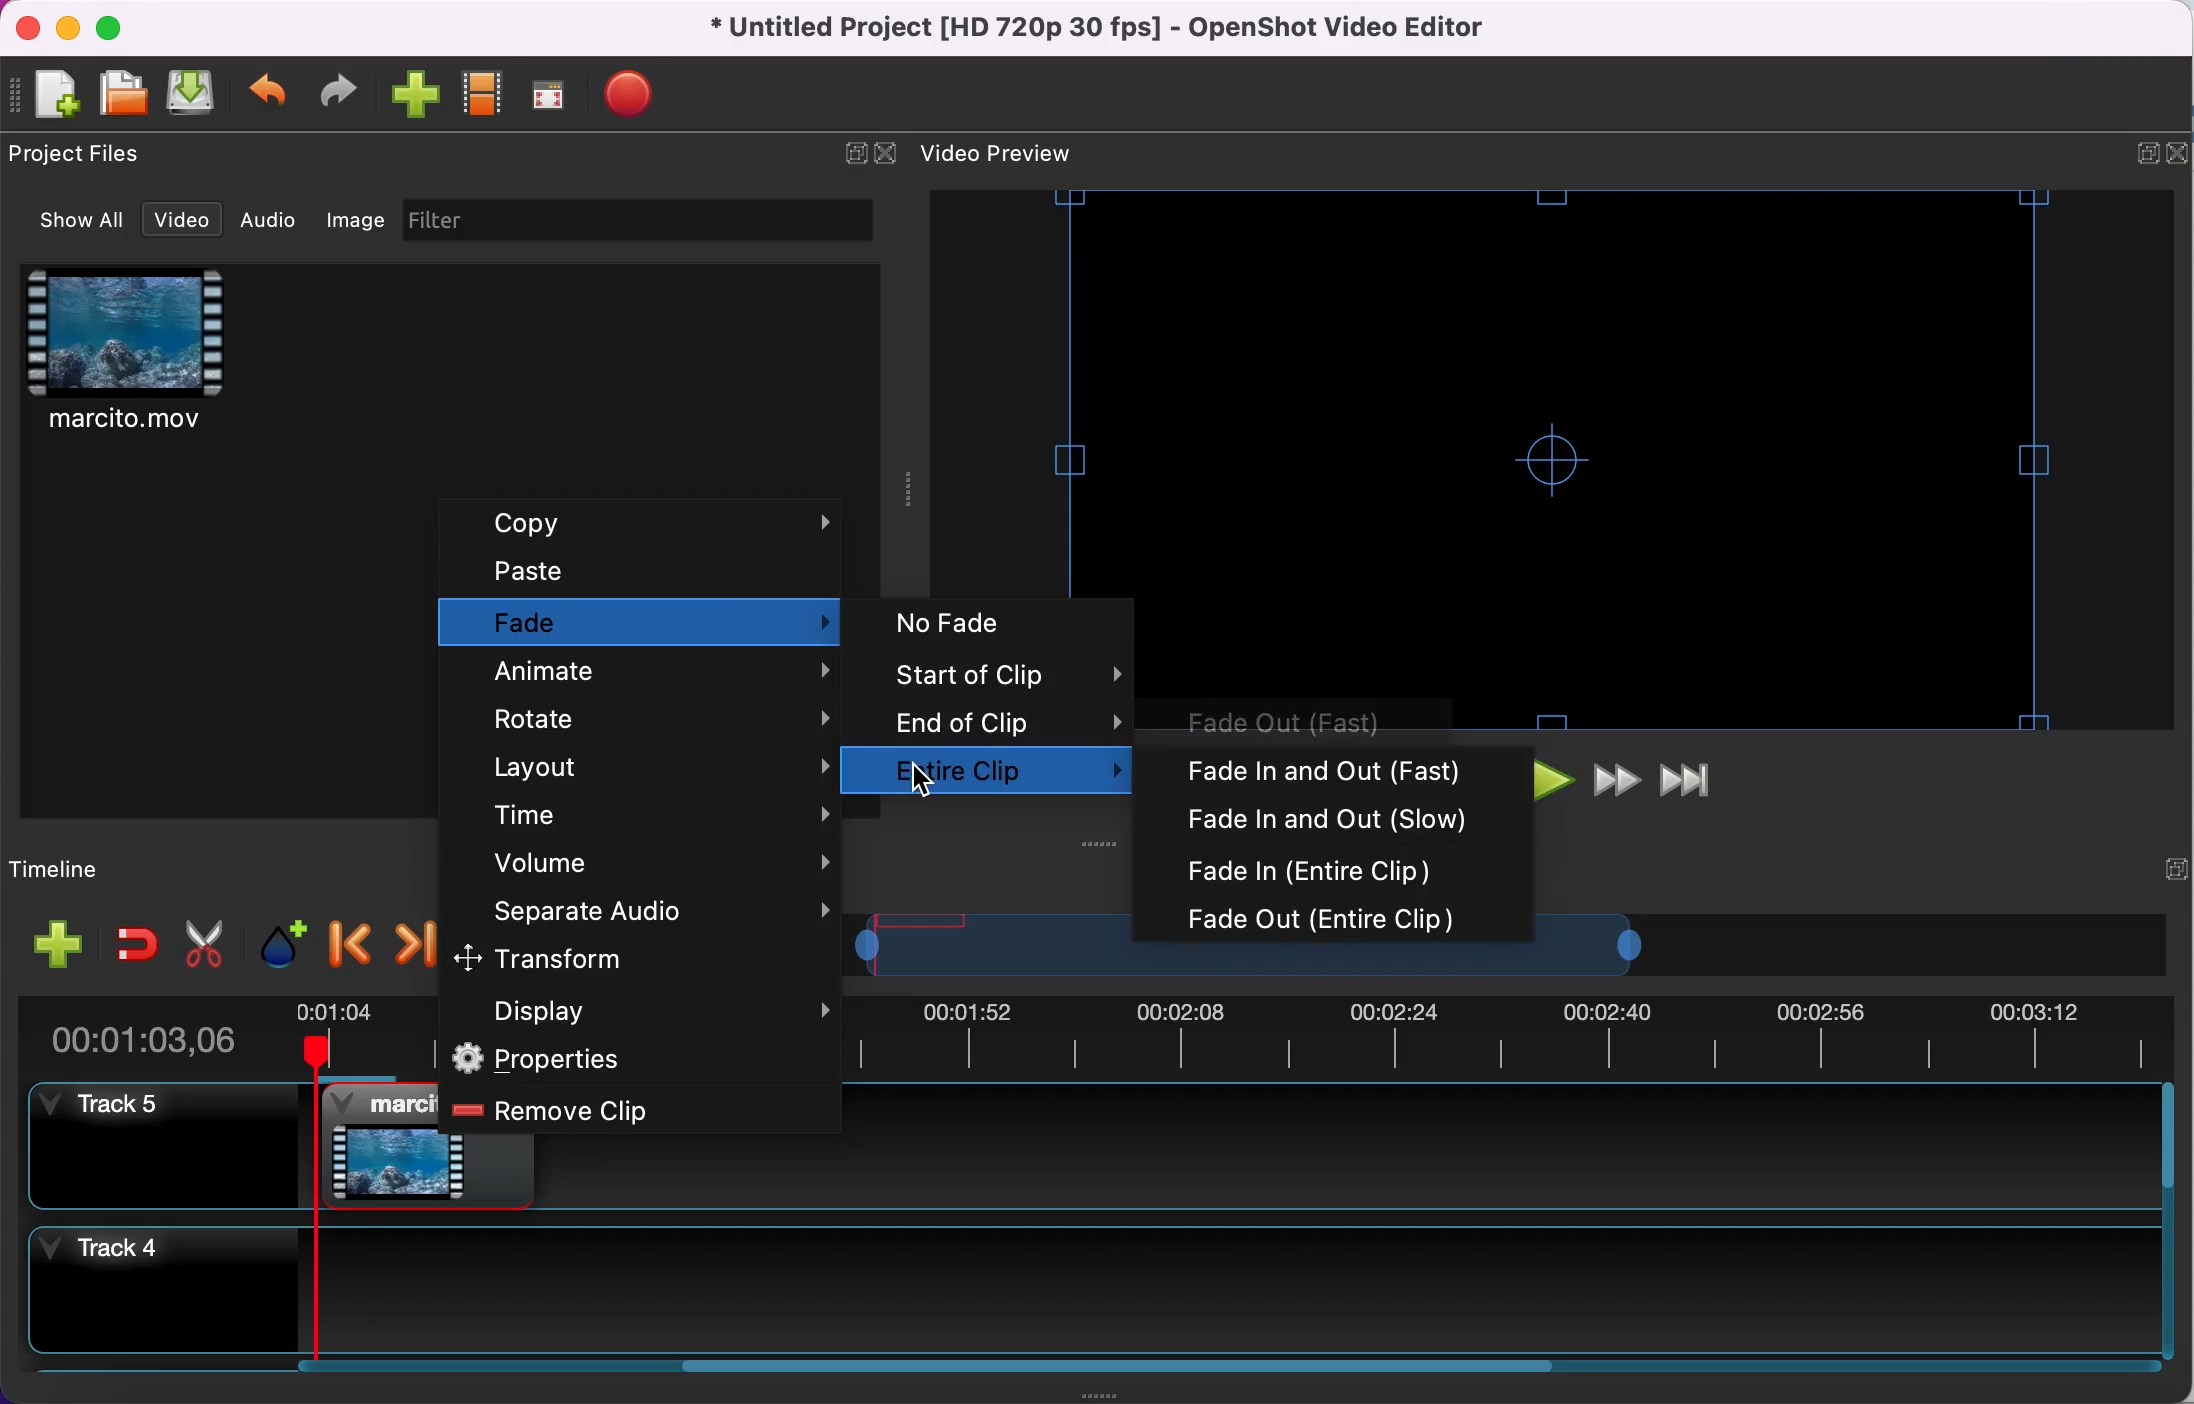 The height and width of the screenshot is (1404, 2194). I want to click on duration, so click(152, 1040).